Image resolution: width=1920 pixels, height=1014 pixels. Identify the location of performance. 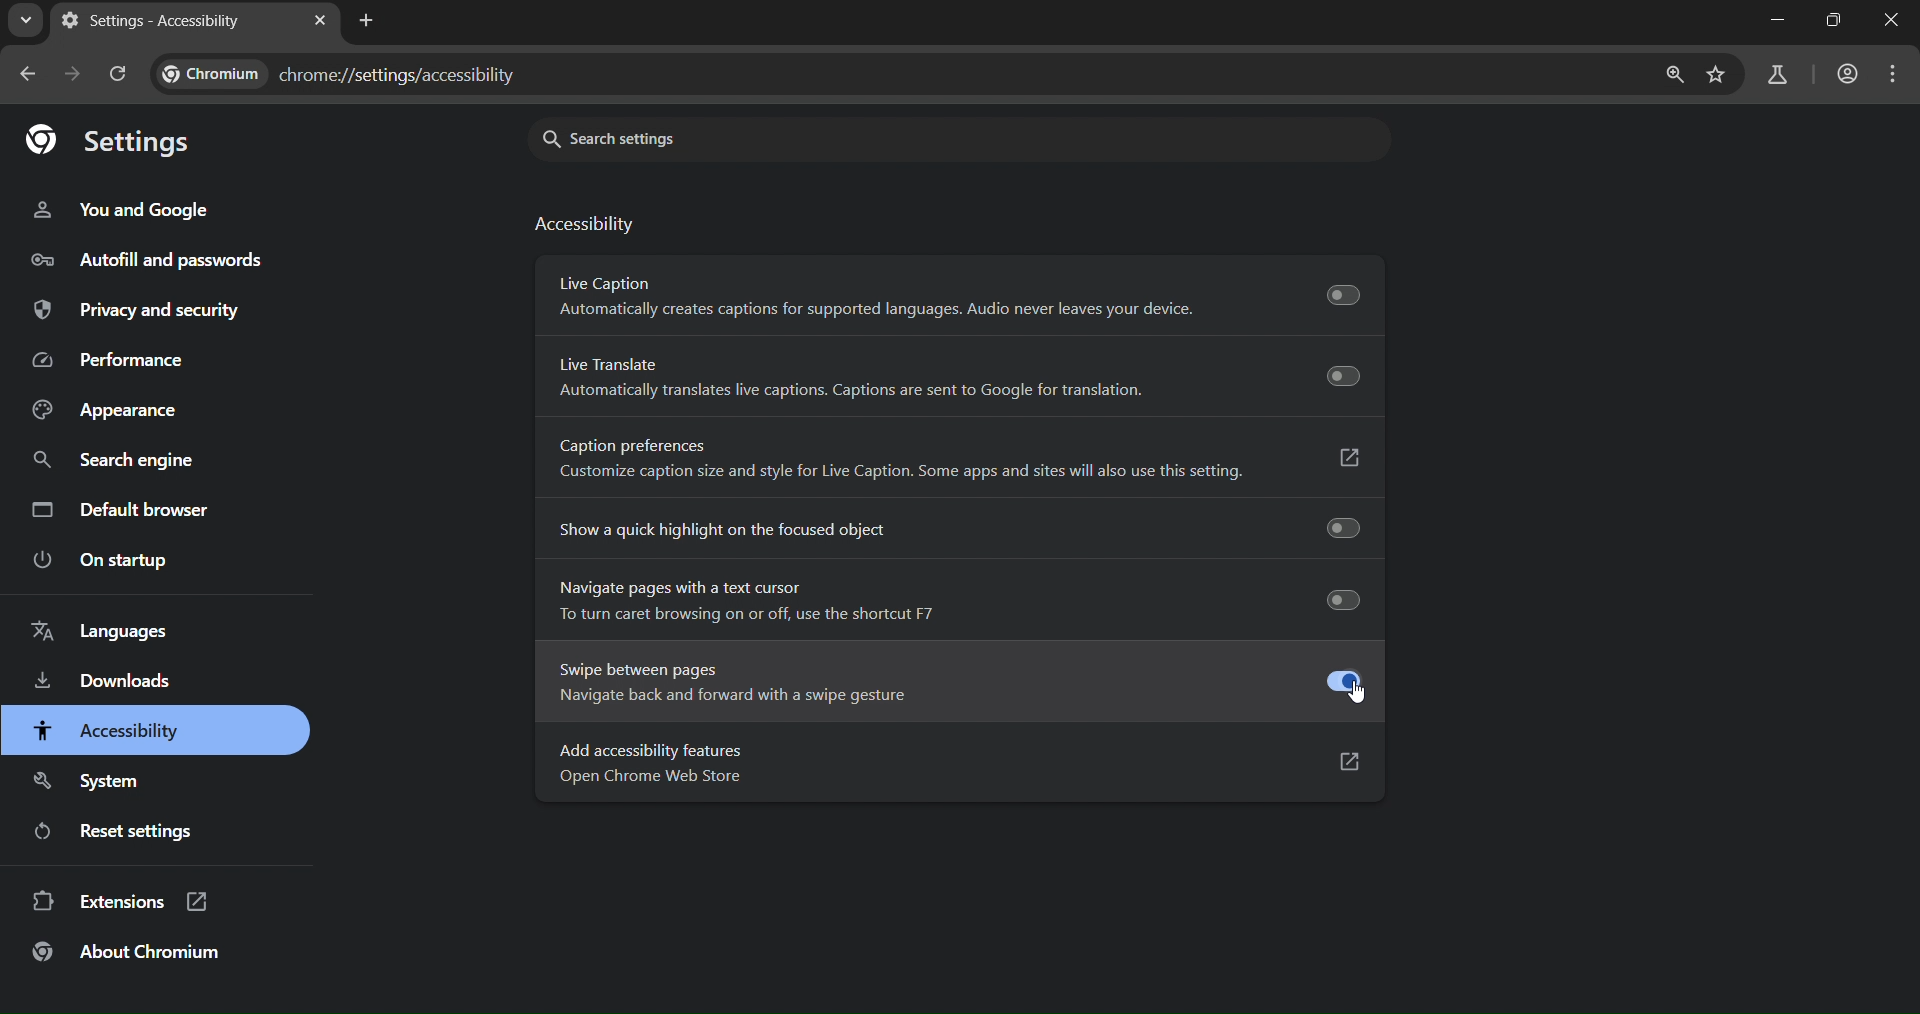
(111, 359).